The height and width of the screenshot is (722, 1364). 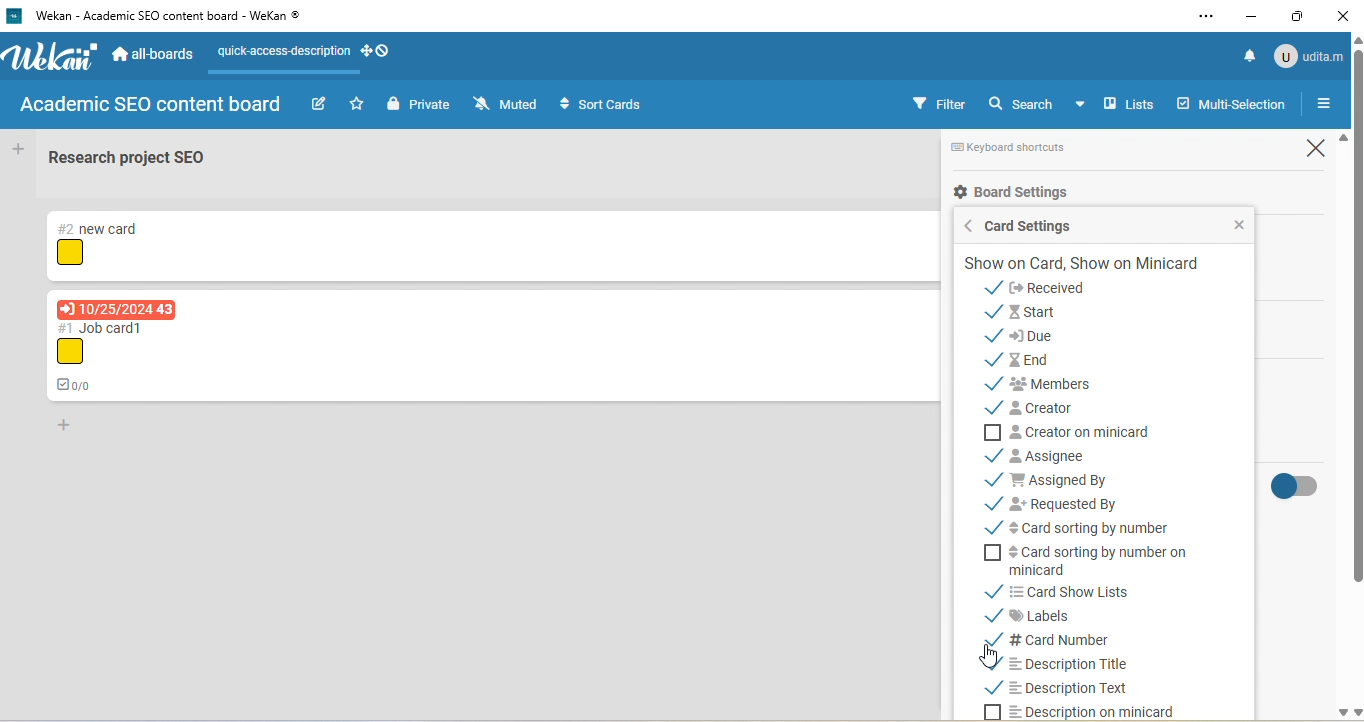 I want to click on card settings, so click(x=1042, y=226).